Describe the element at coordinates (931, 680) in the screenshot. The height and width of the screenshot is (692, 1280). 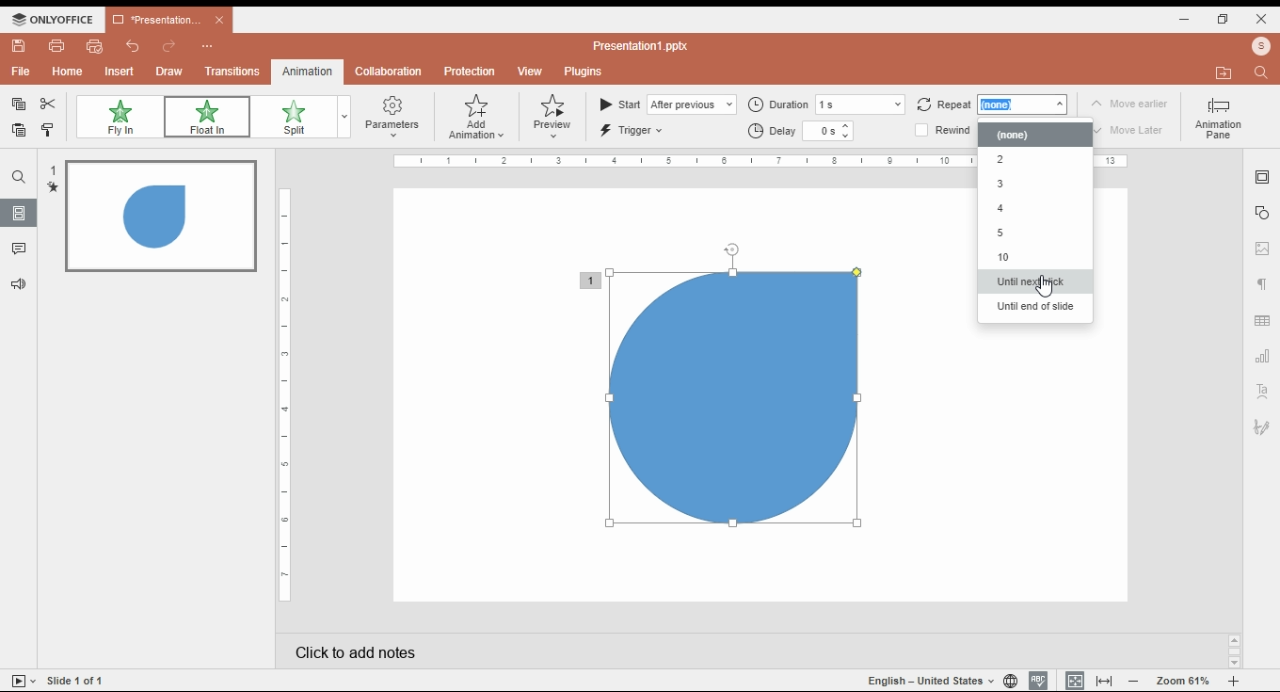
I see `languages` at that location.